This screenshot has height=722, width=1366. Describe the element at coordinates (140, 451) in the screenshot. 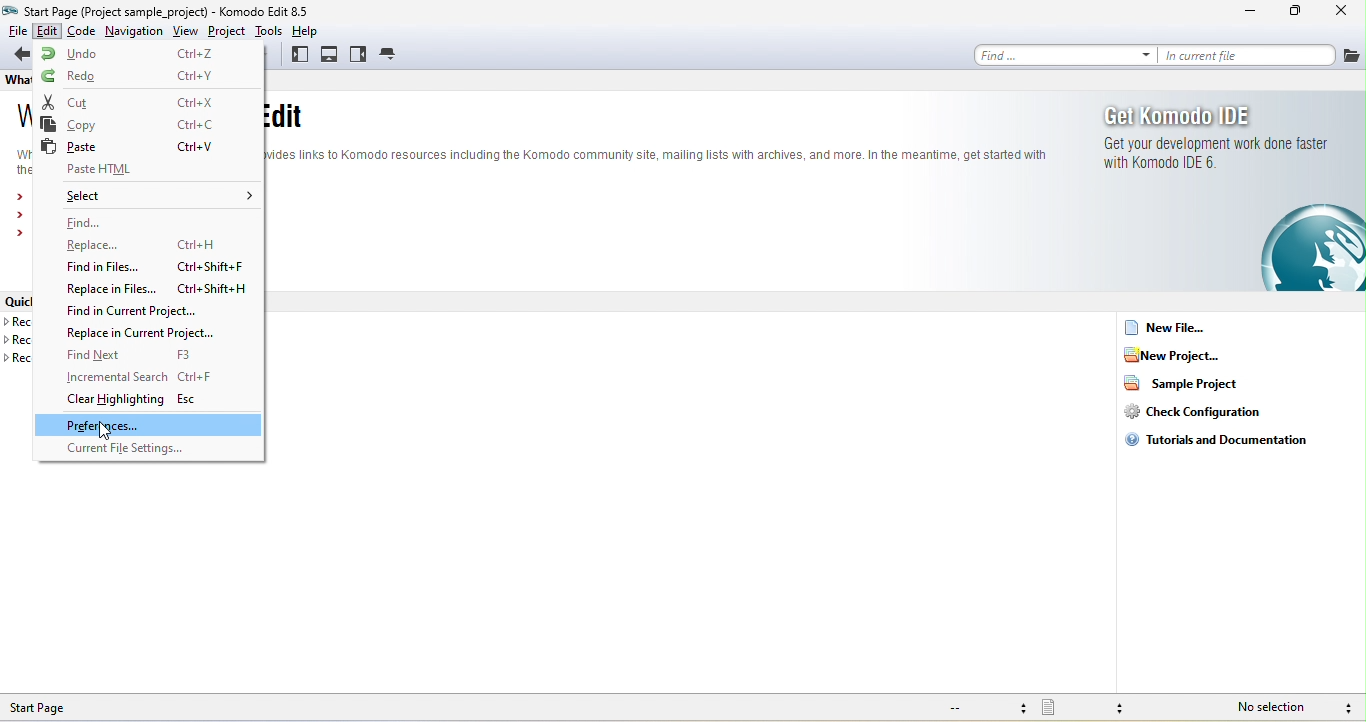

I see `current file setting` at that location.